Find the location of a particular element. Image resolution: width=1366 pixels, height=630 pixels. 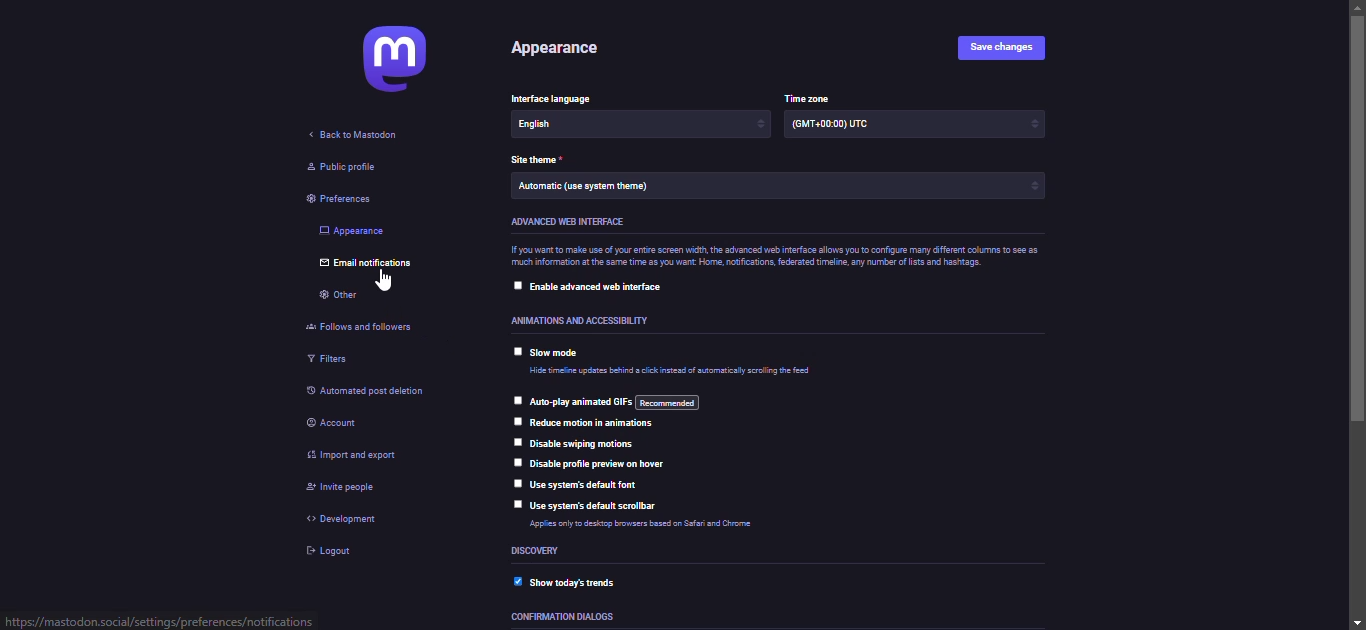

reduce motion in animations is located at coordinates (594, 423).